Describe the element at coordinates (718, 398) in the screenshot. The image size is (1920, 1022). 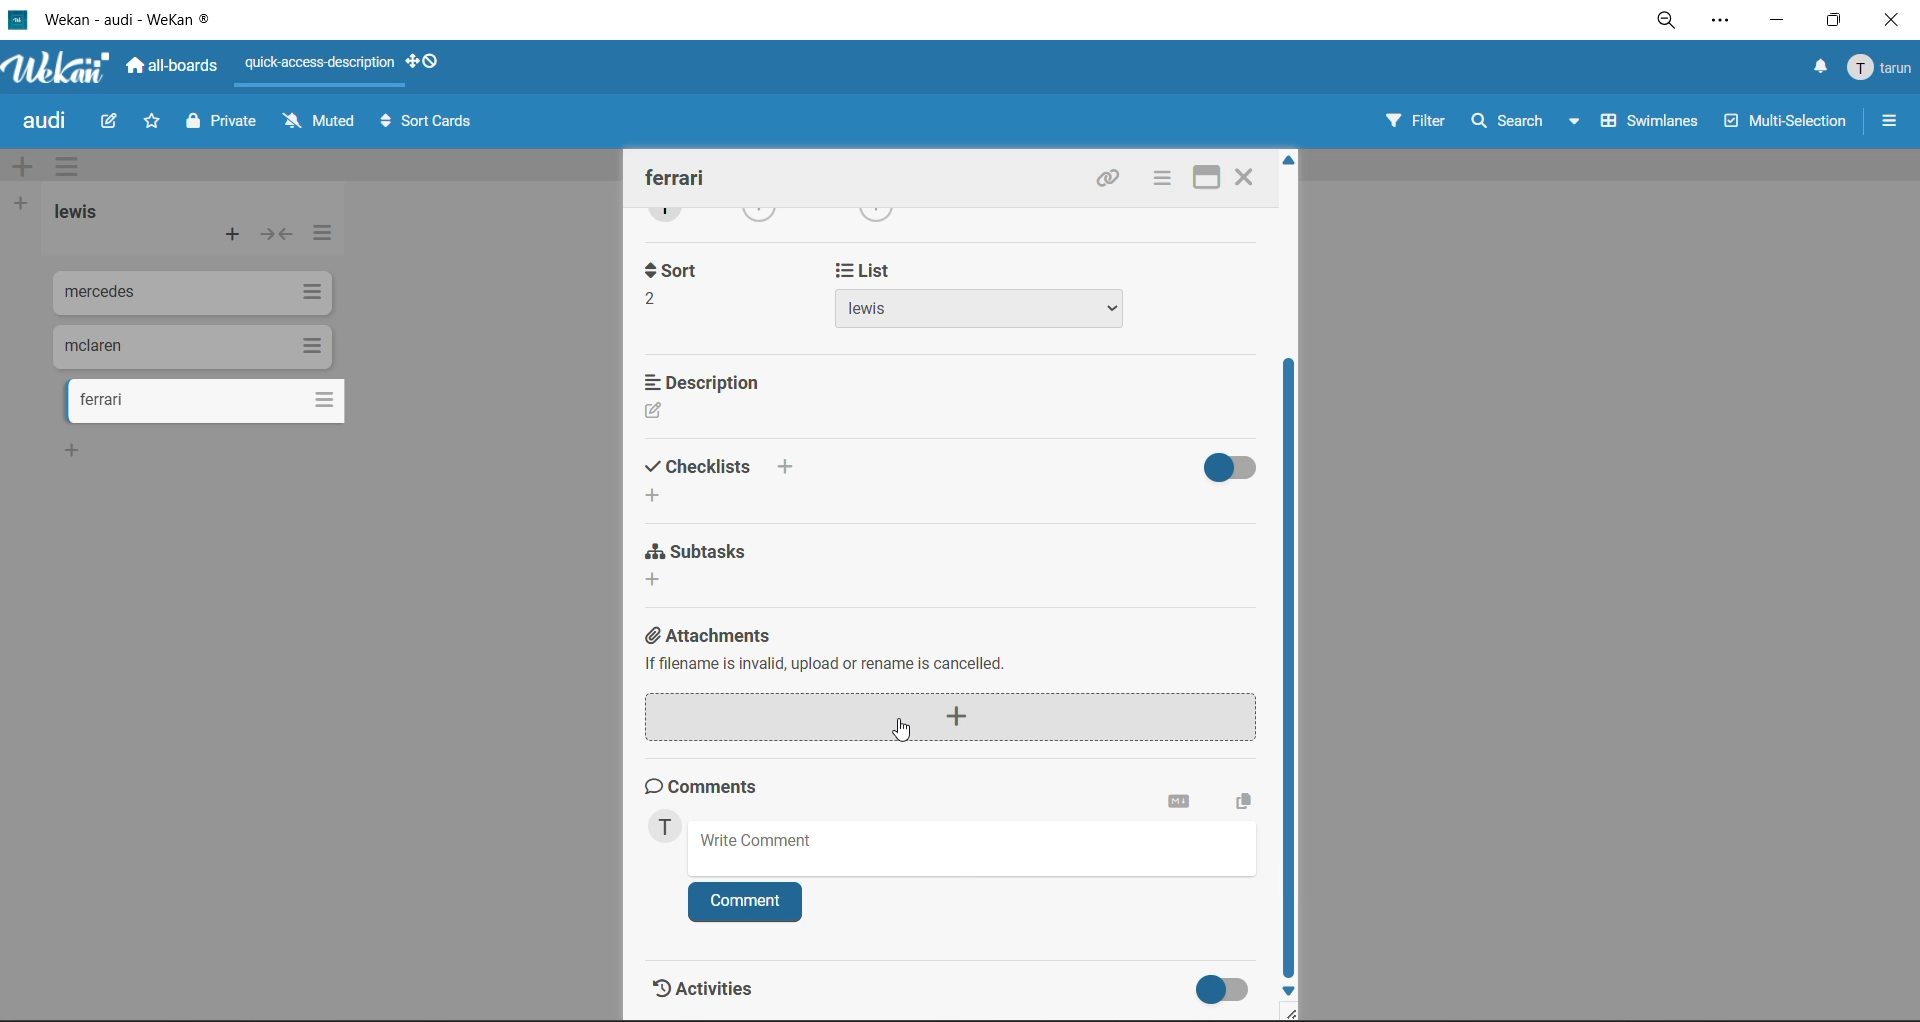
I see `description` at that location.